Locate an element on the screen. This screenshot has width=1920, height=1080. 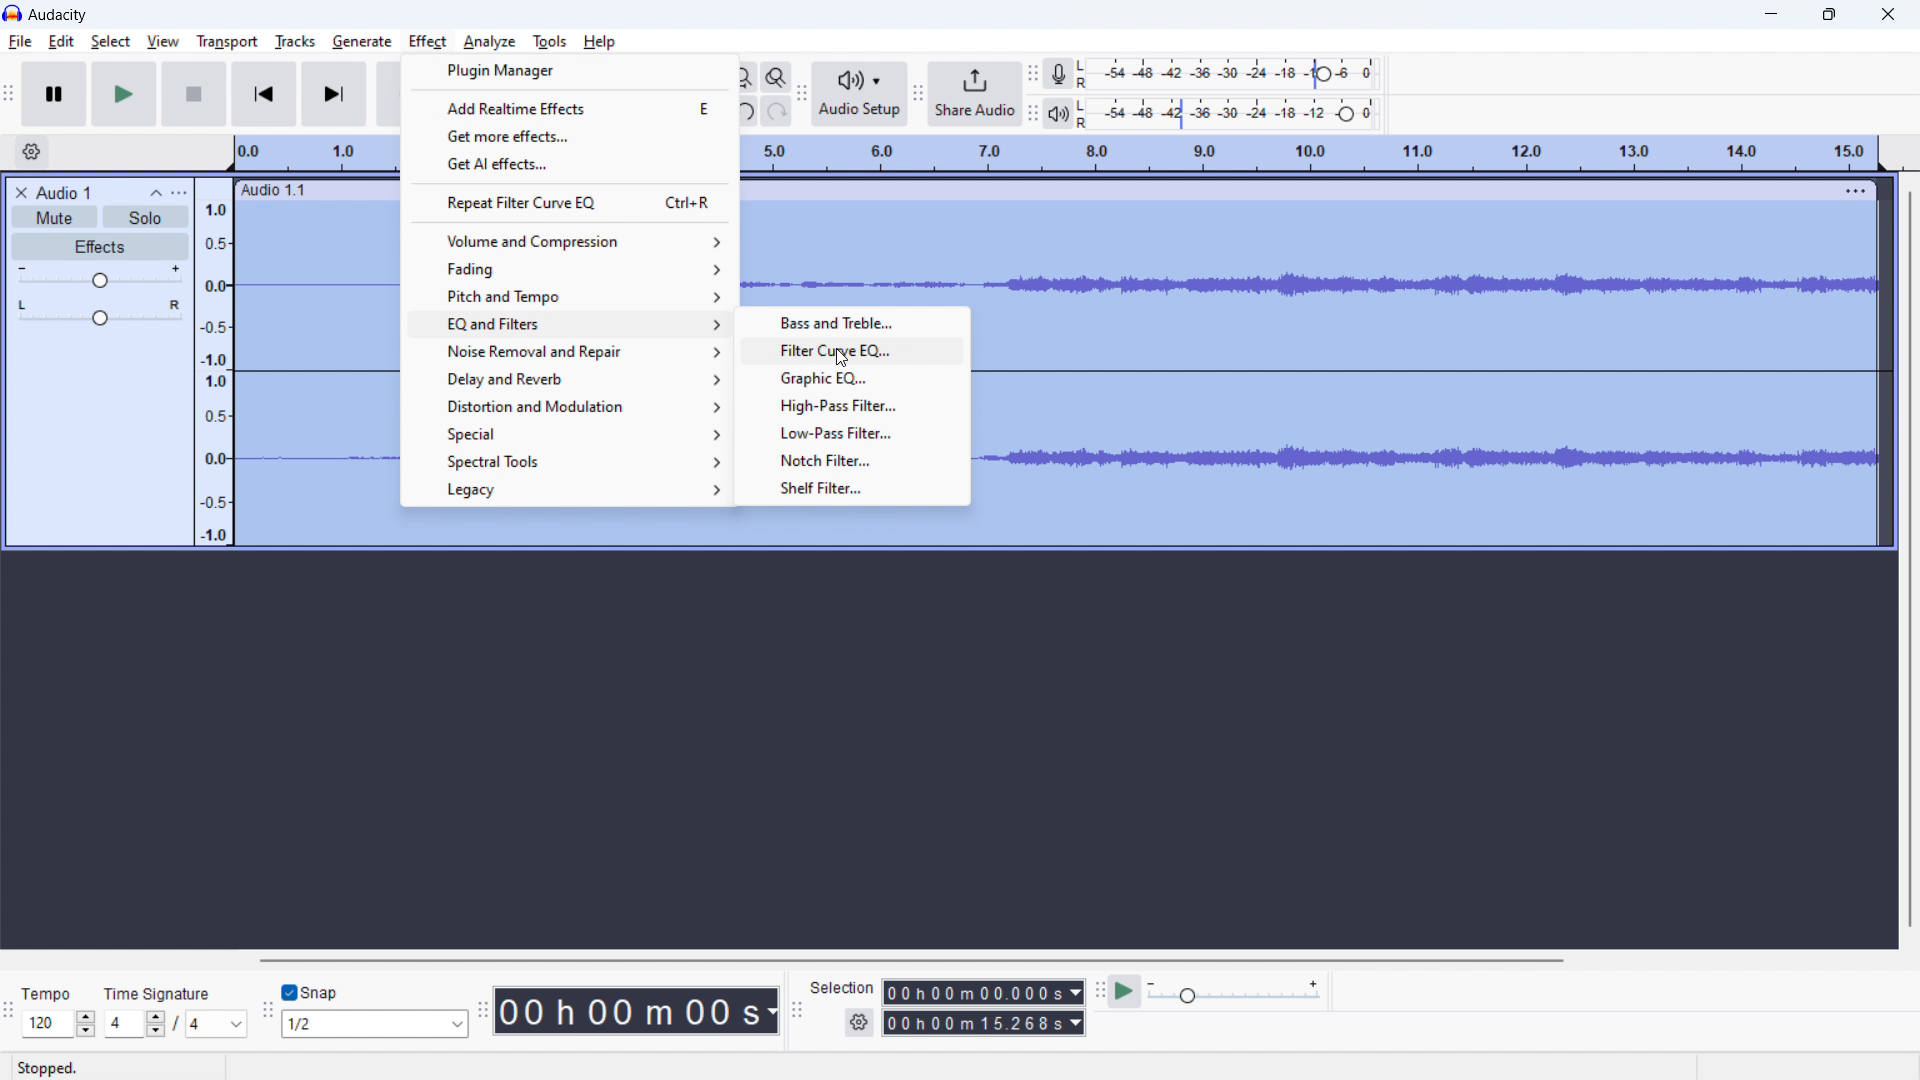
playback speed is located at coordinates (1235, 993).